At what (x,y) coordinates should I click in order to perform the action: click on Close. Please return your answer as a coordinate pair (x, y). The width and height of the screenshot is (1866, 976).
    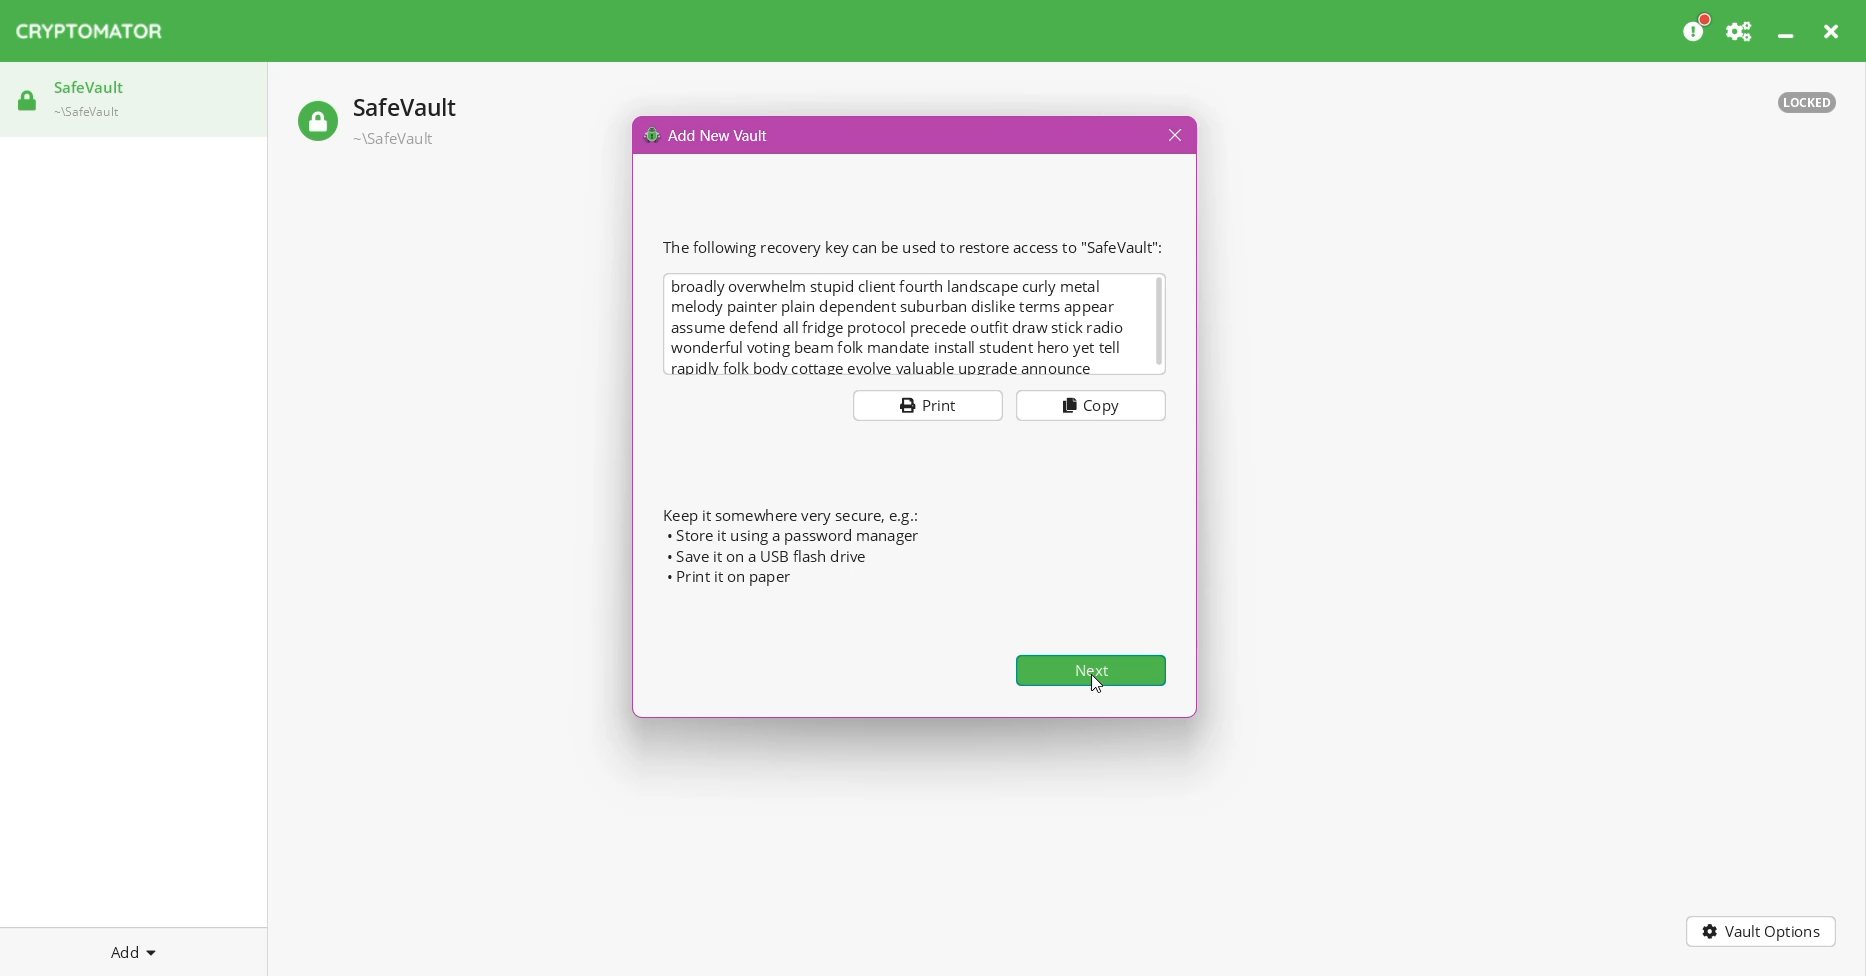
    Looking at the image, I should click on (1172, 136).